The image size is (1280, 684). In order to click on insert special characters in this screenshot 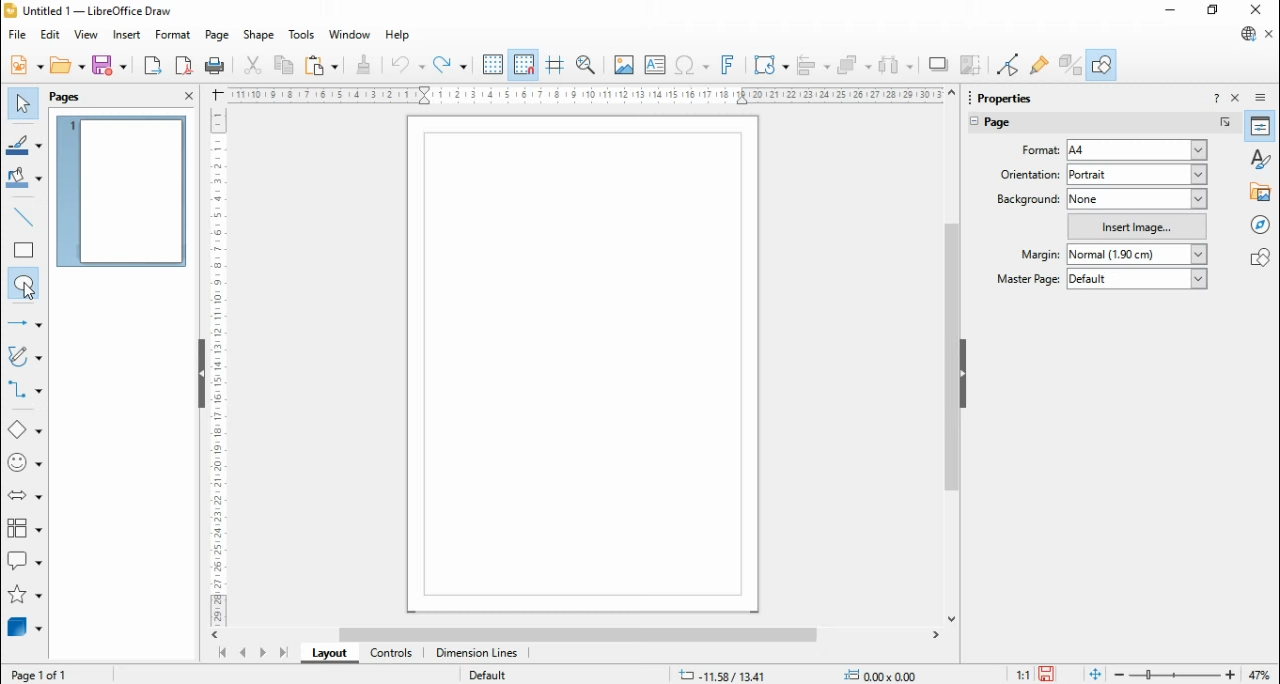, I will do `click(693, 64)`.